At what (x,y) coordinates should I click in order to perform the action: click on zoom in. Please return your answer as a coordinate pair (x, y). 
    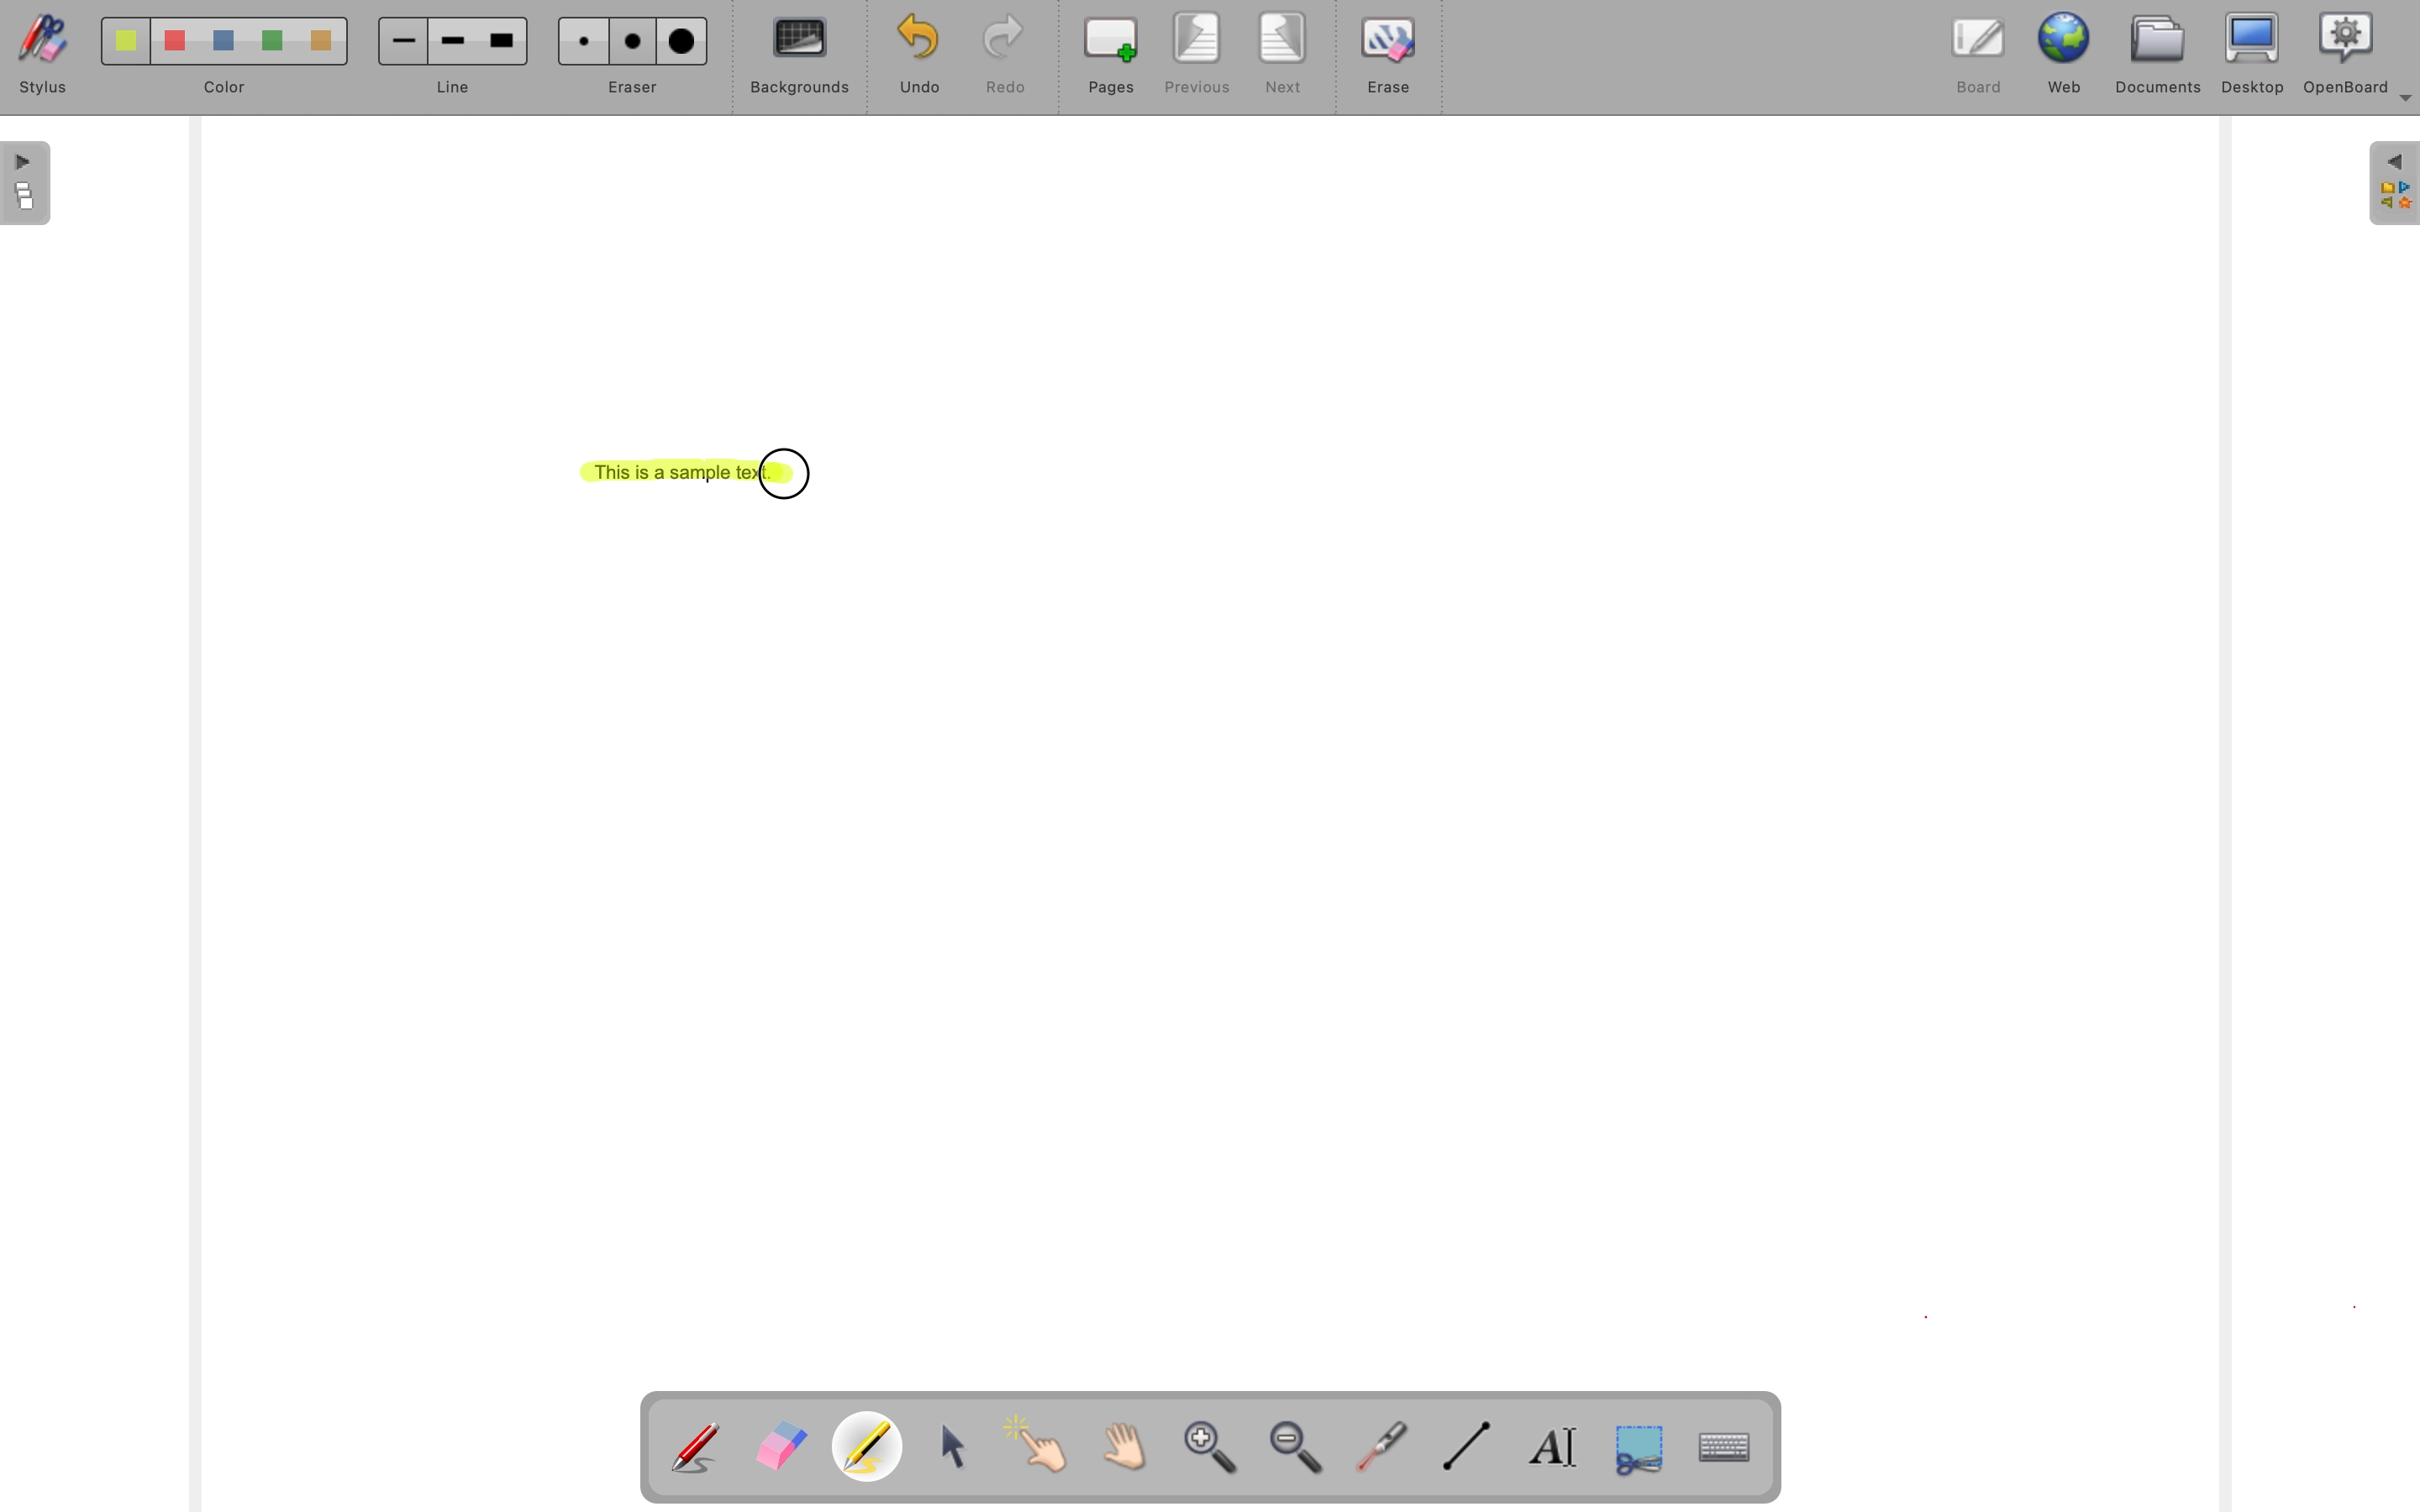
    Looking at the image, I should click on (1216, 1448).